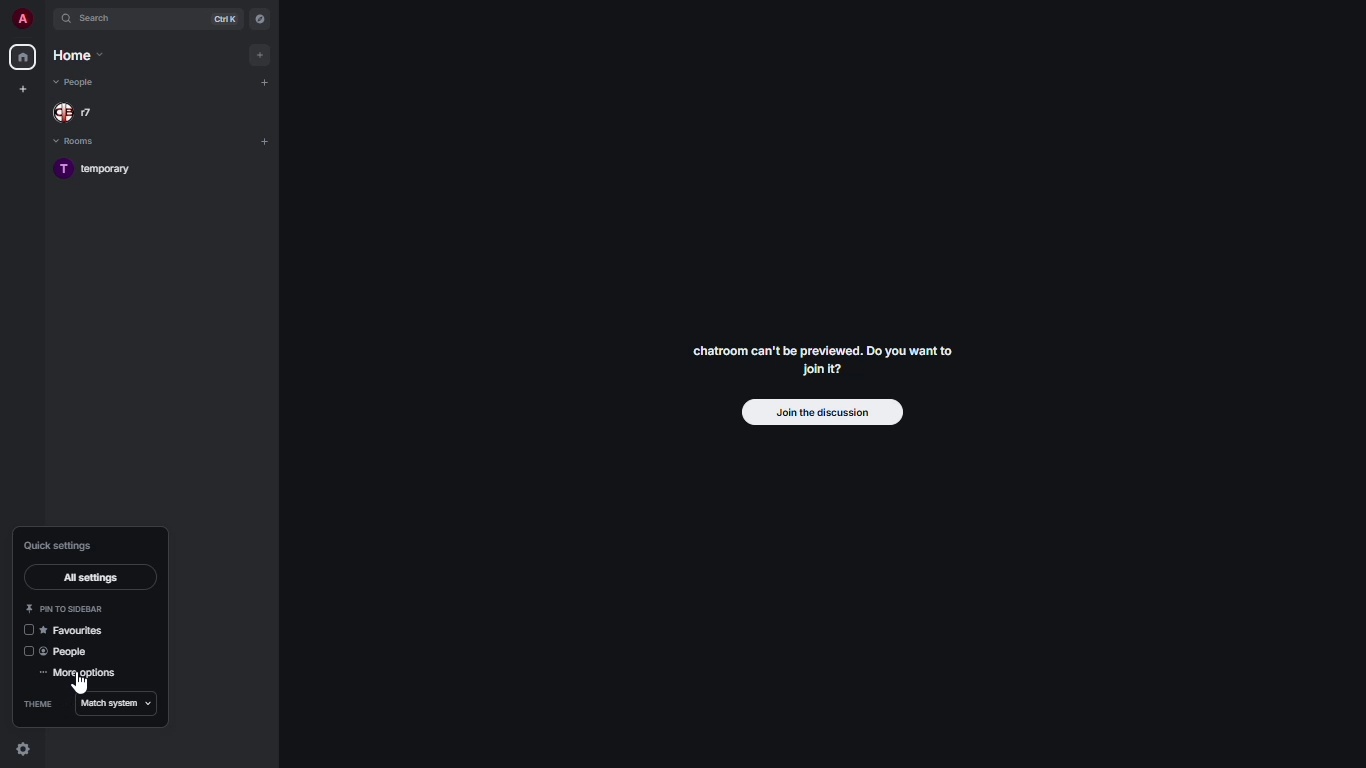  I want to click on theme, so click(36, 705).